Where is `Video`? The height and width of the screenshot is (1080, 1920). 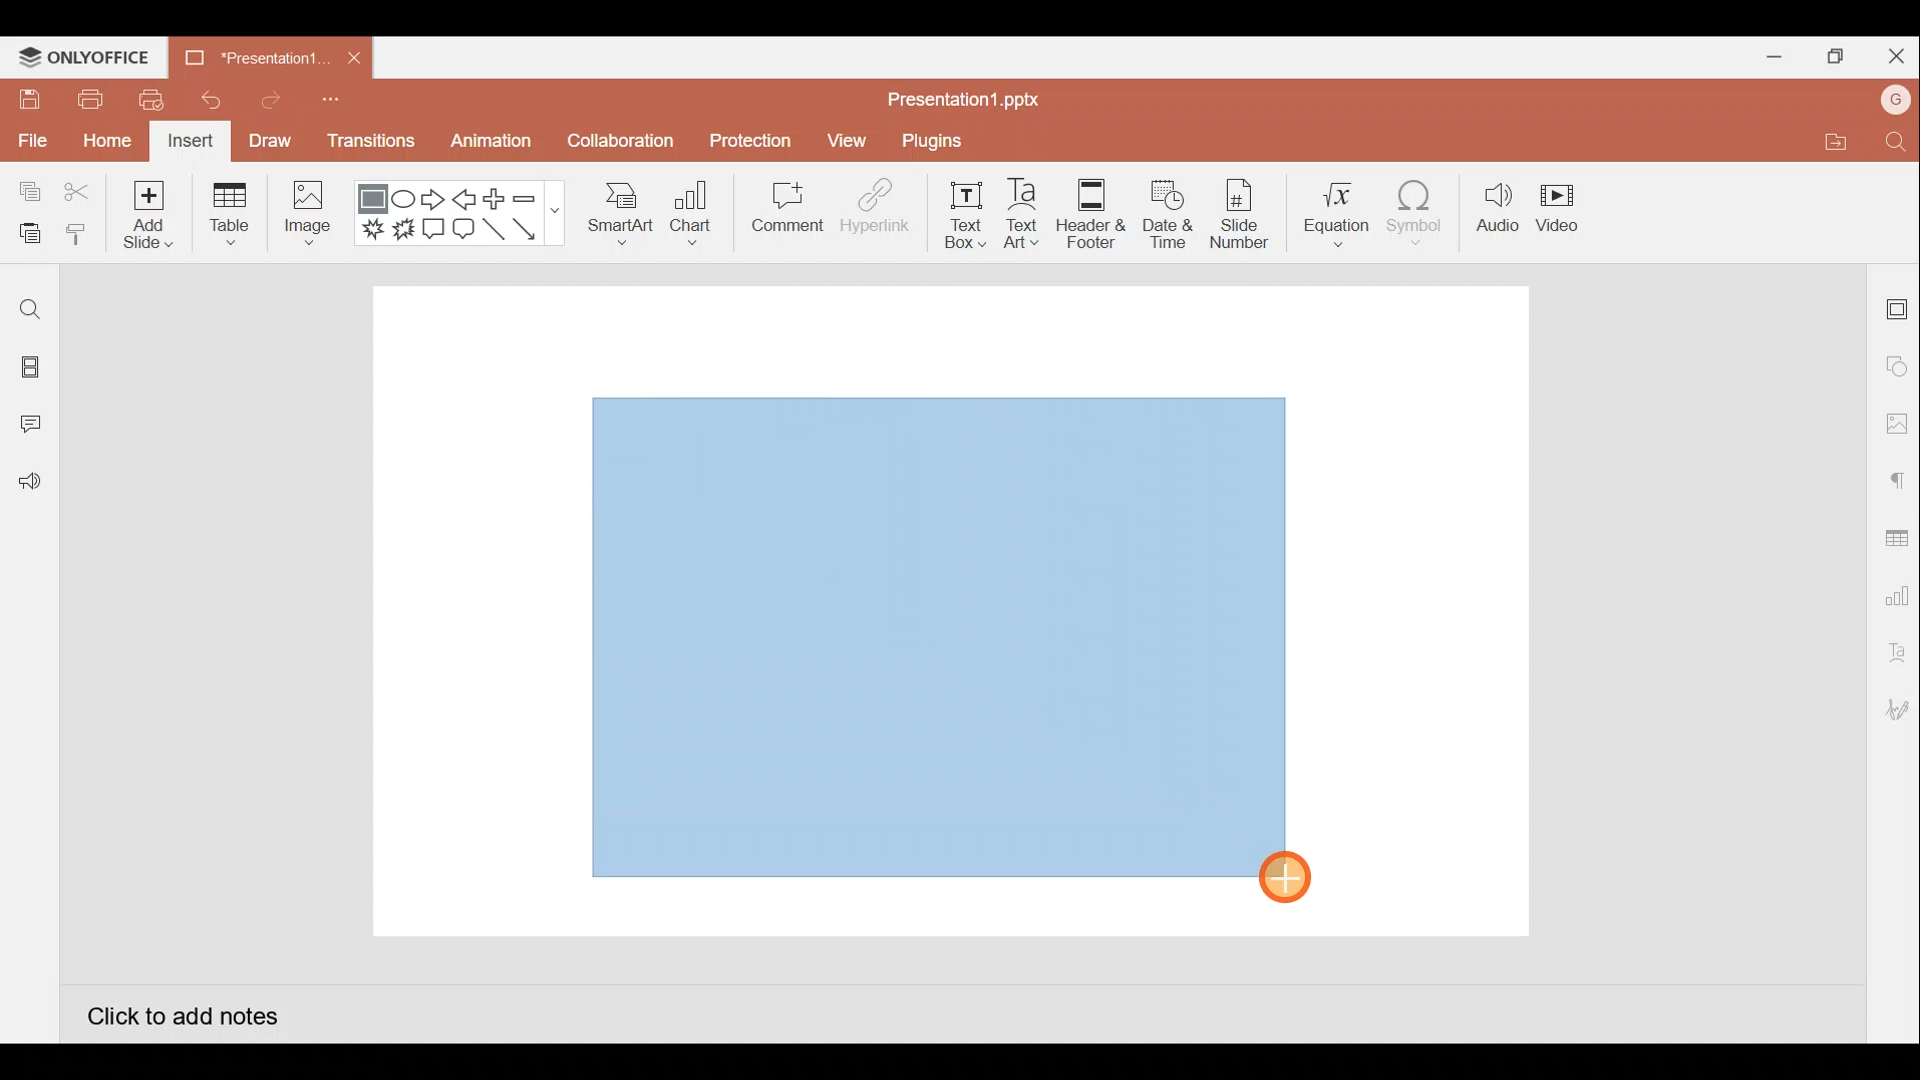
Video is located at coordinates (1560, 204).